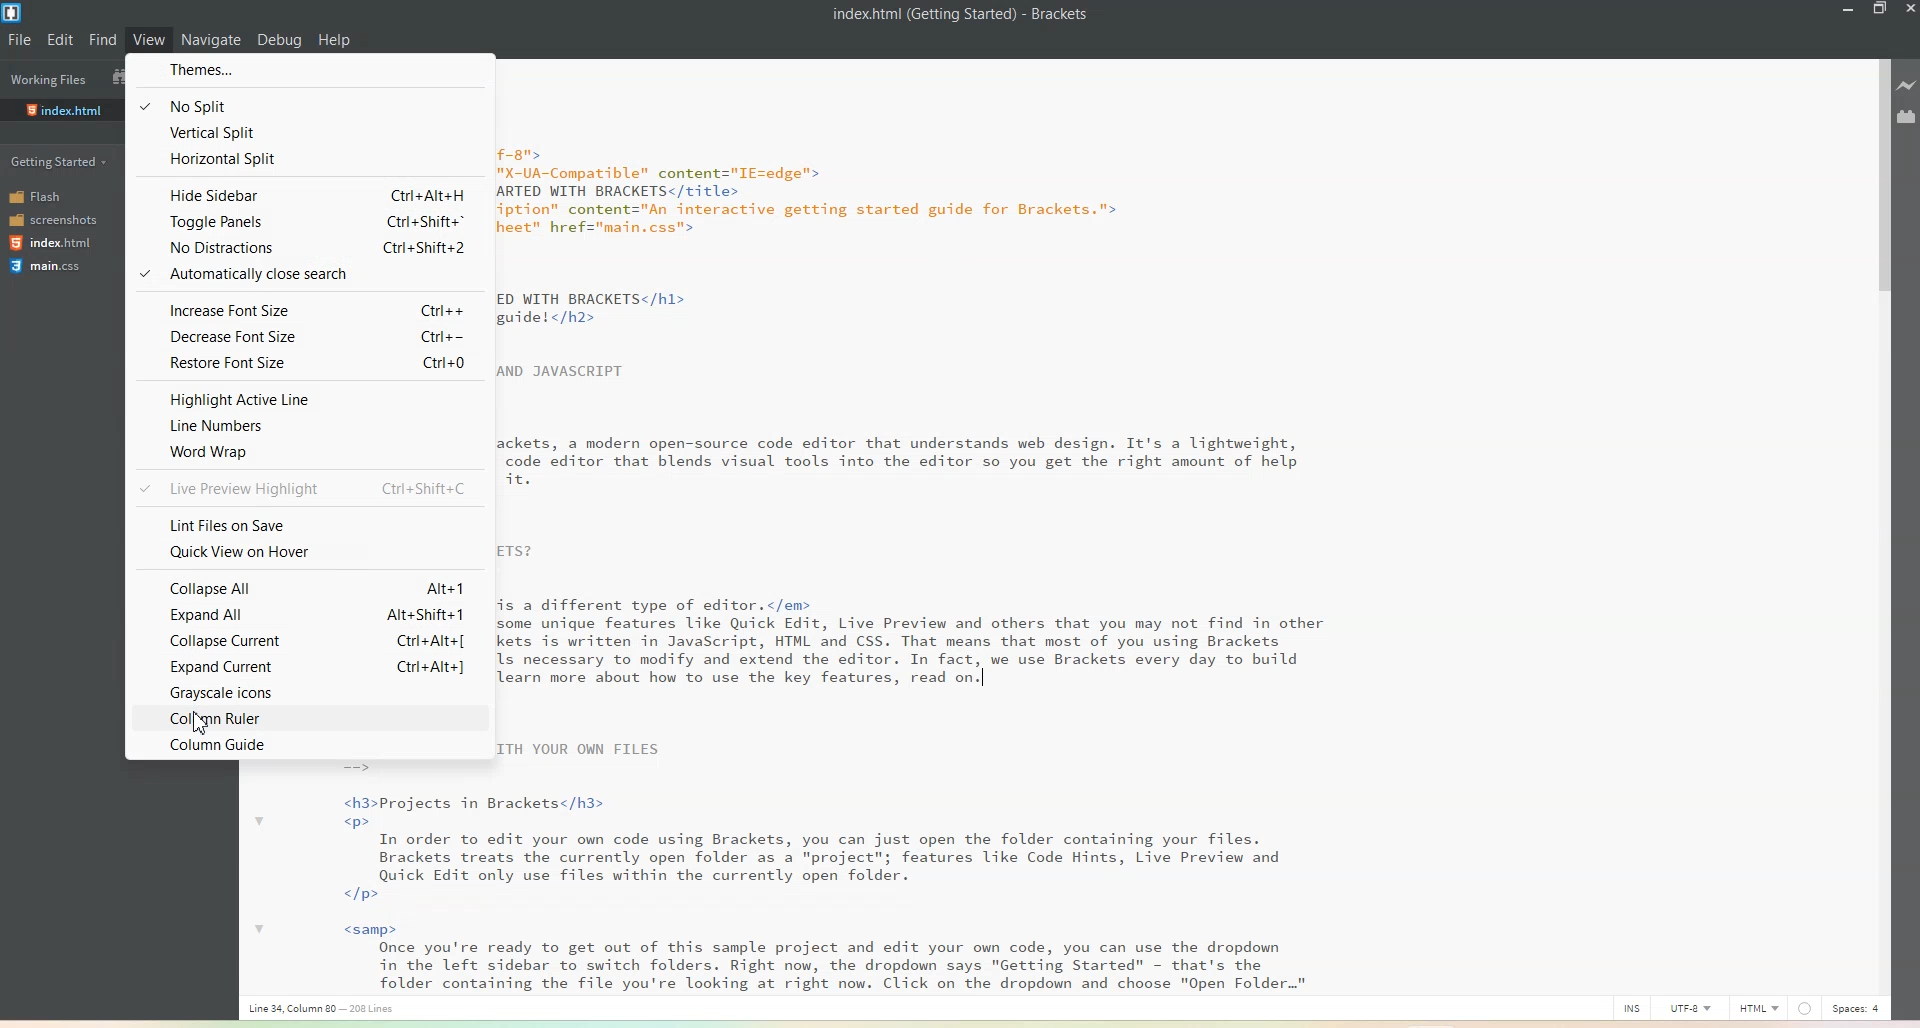  What do you see at coordinates (21, 39) in the screenshot?
I see `File` at bounding box center [21, 39].